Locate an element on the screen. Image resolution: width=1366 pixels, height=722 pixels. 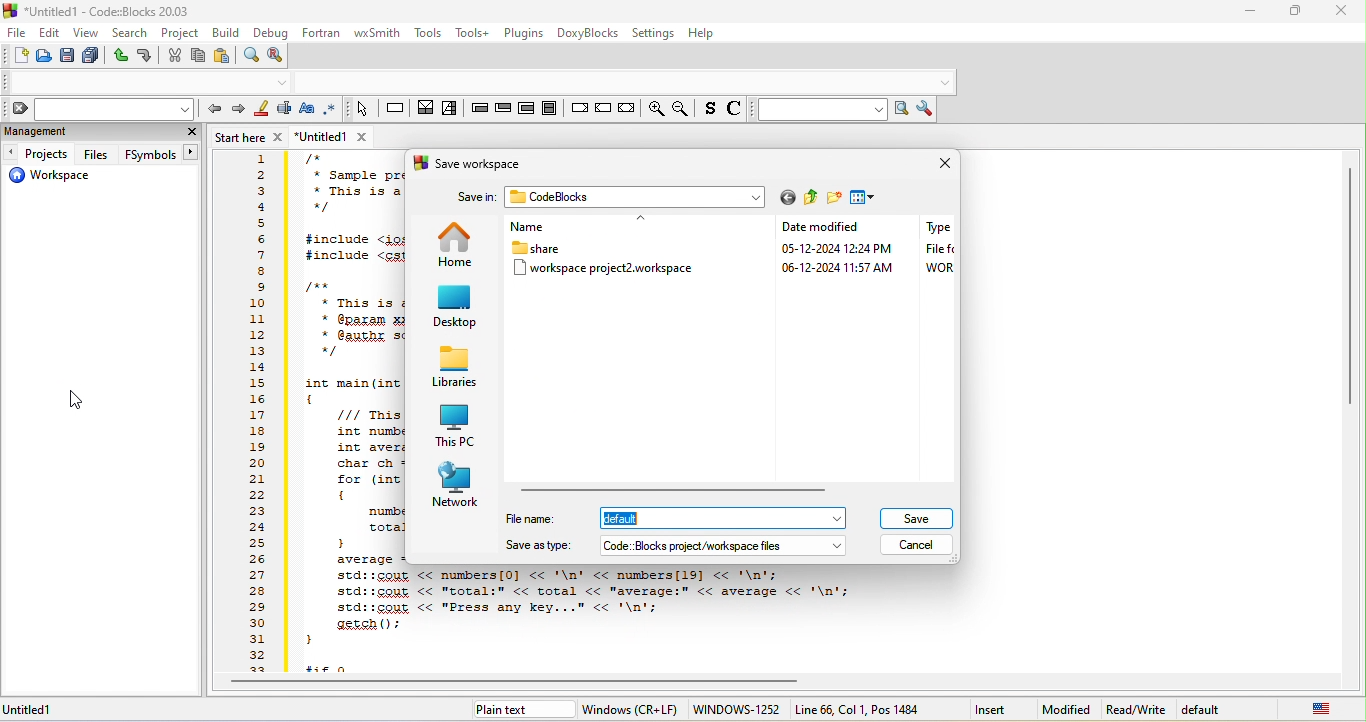
project is located at coordinates (182, 34).